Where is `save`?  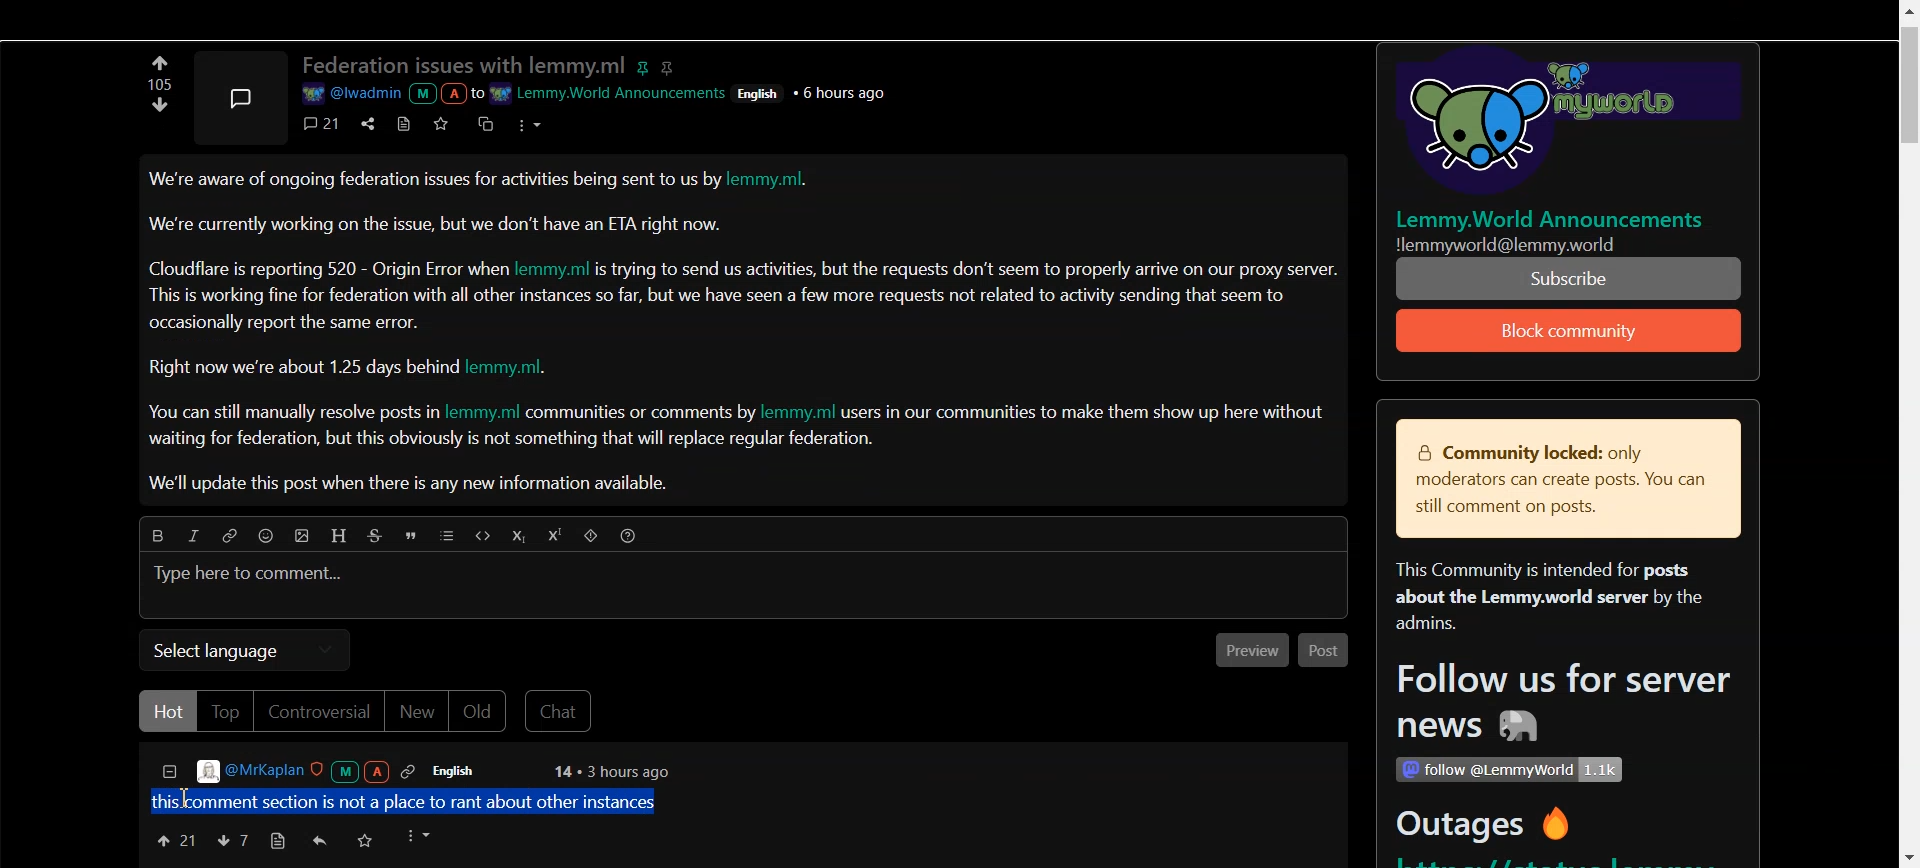
save is located at coordinates (445, 123).